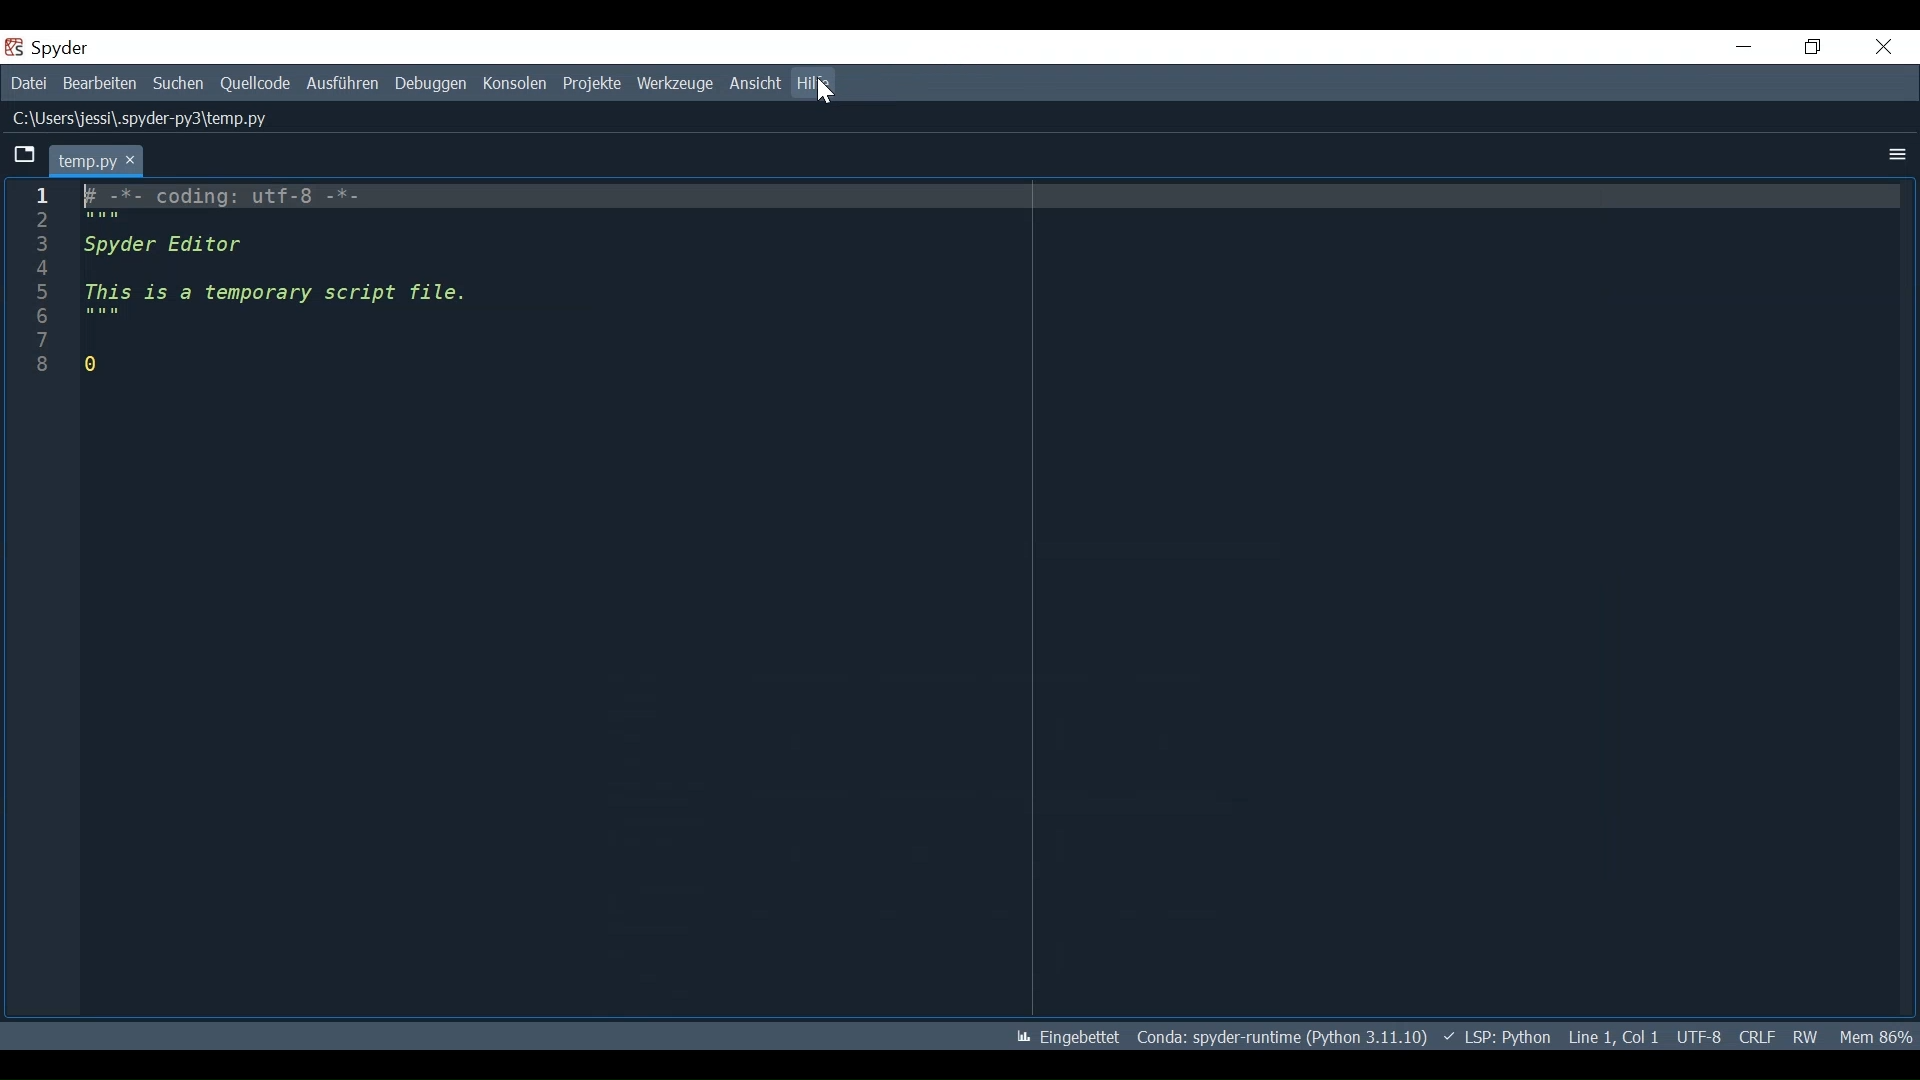  What do you see at coordinates (1743, 47) in the screenshot?
I see `Minimize` at bounding box center [1743, 47].